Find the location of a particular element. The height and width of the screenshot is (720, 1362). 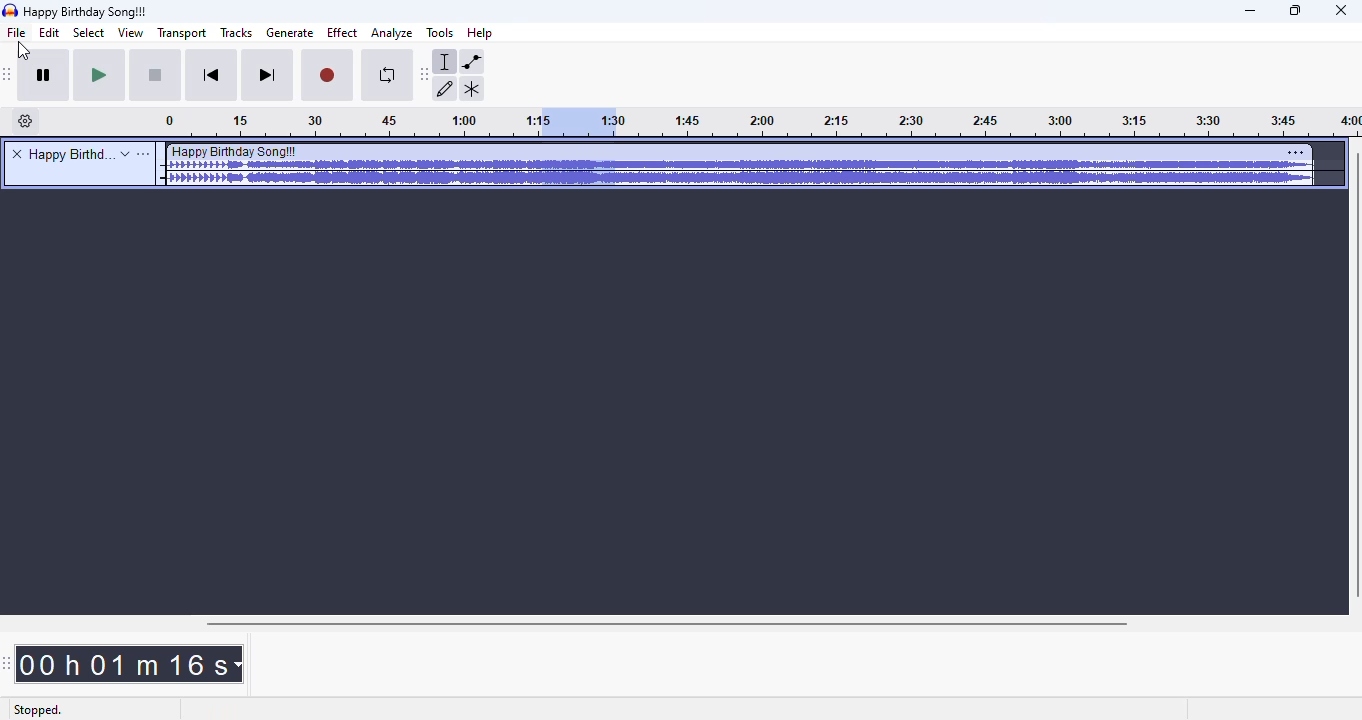

stopped. is located at coordinates (37, 711).